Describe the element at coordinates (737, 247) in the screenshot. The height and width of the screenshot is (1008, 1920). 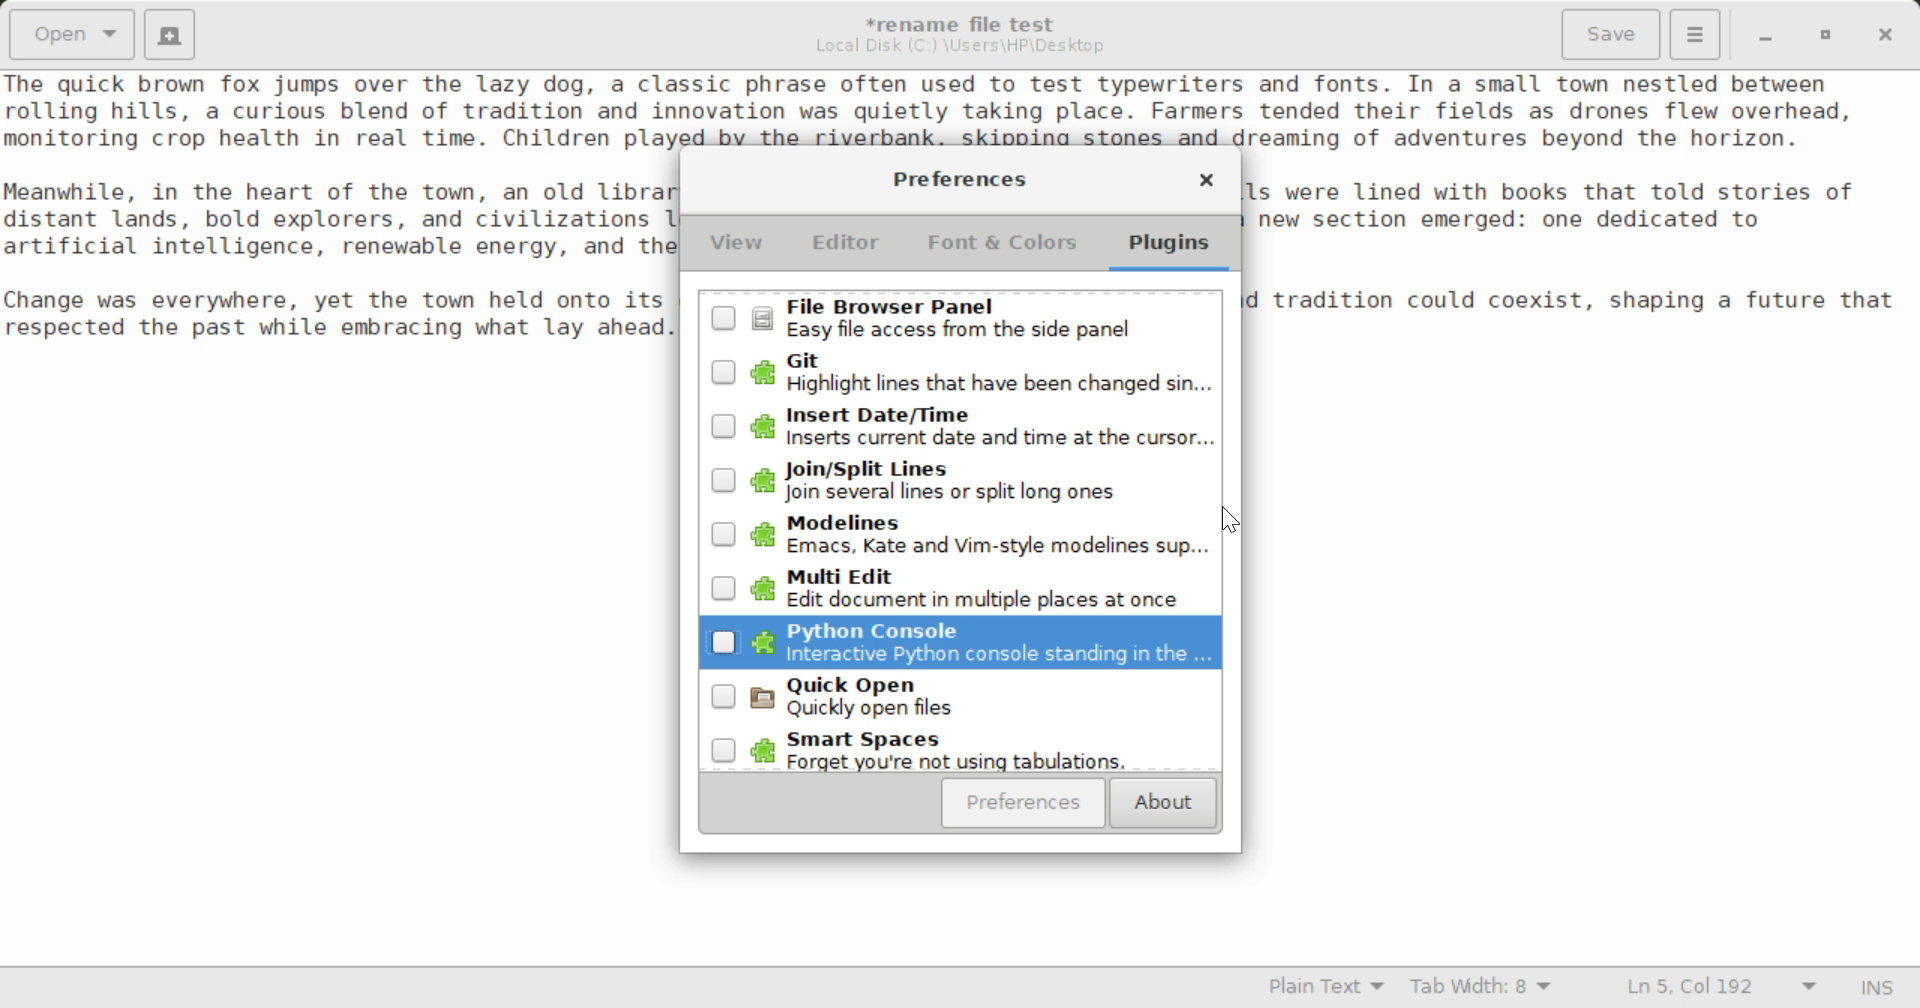
I see `View Tab` at that location.